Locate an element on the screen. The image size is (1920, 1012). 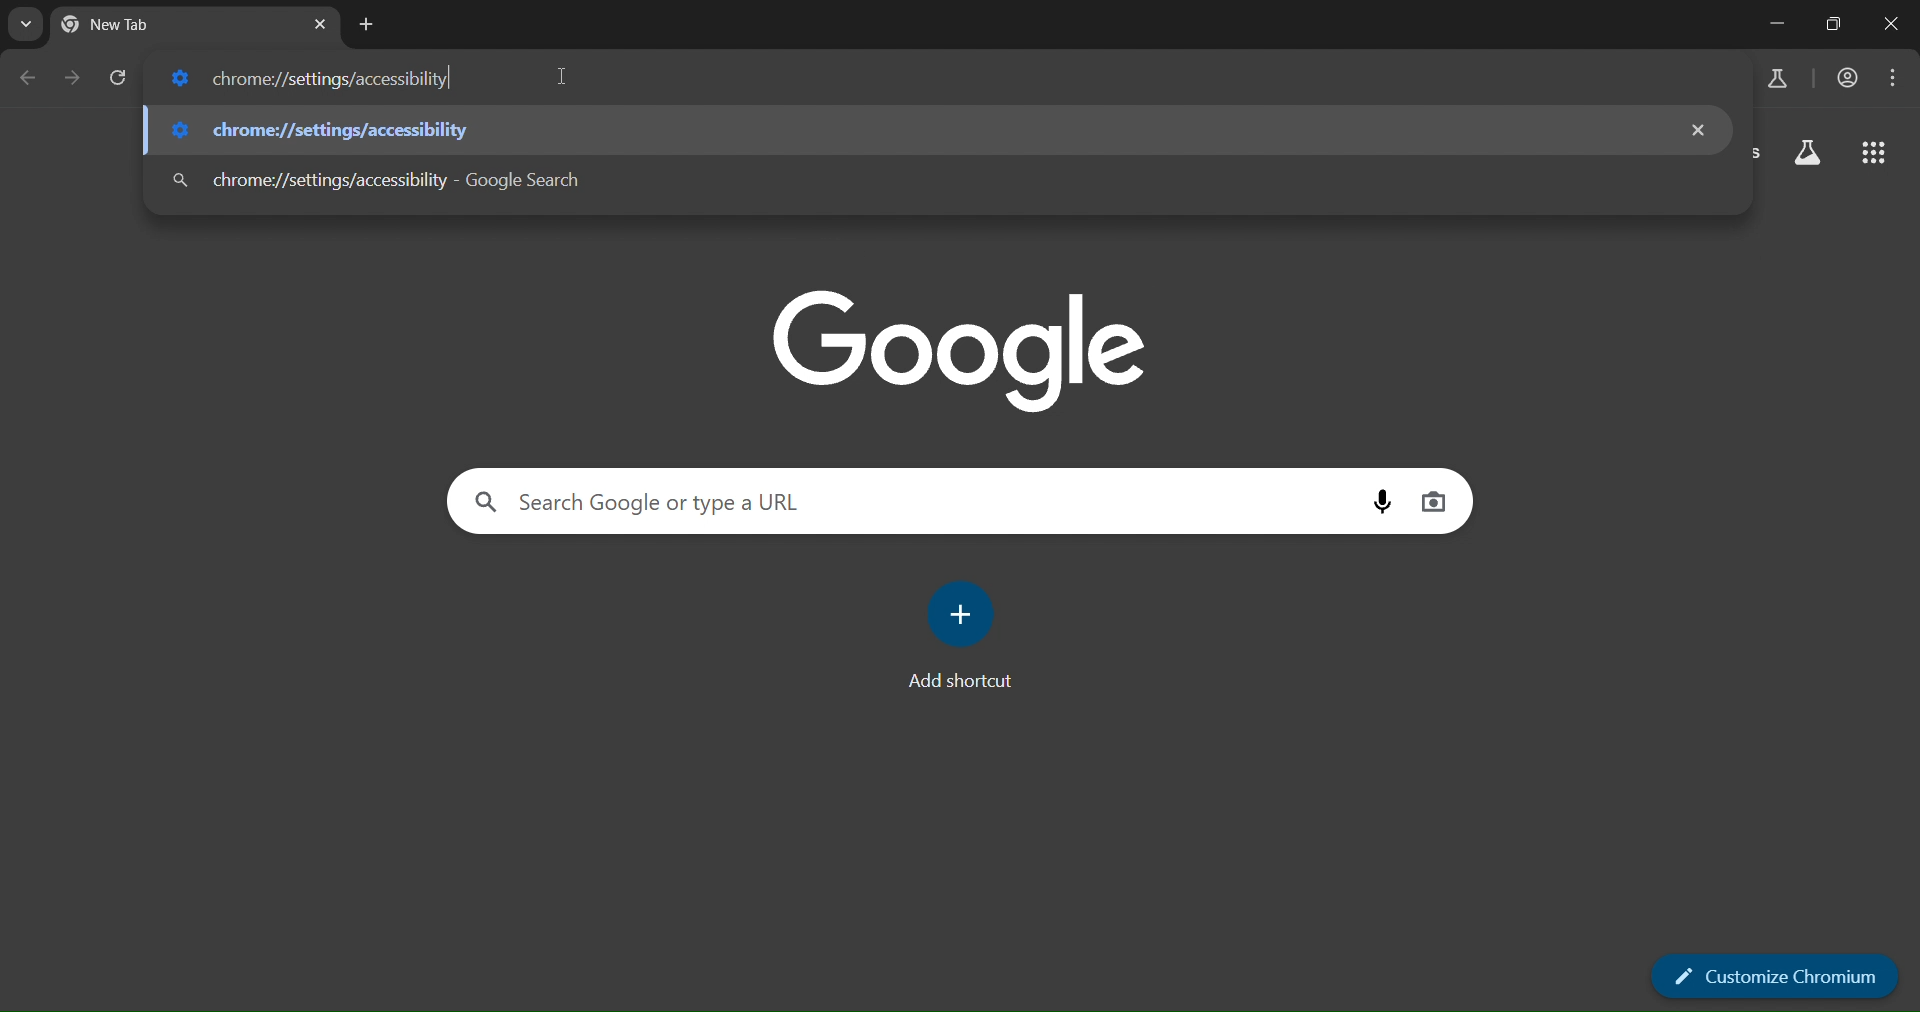
voice search is located at coordinates (1381, 501).